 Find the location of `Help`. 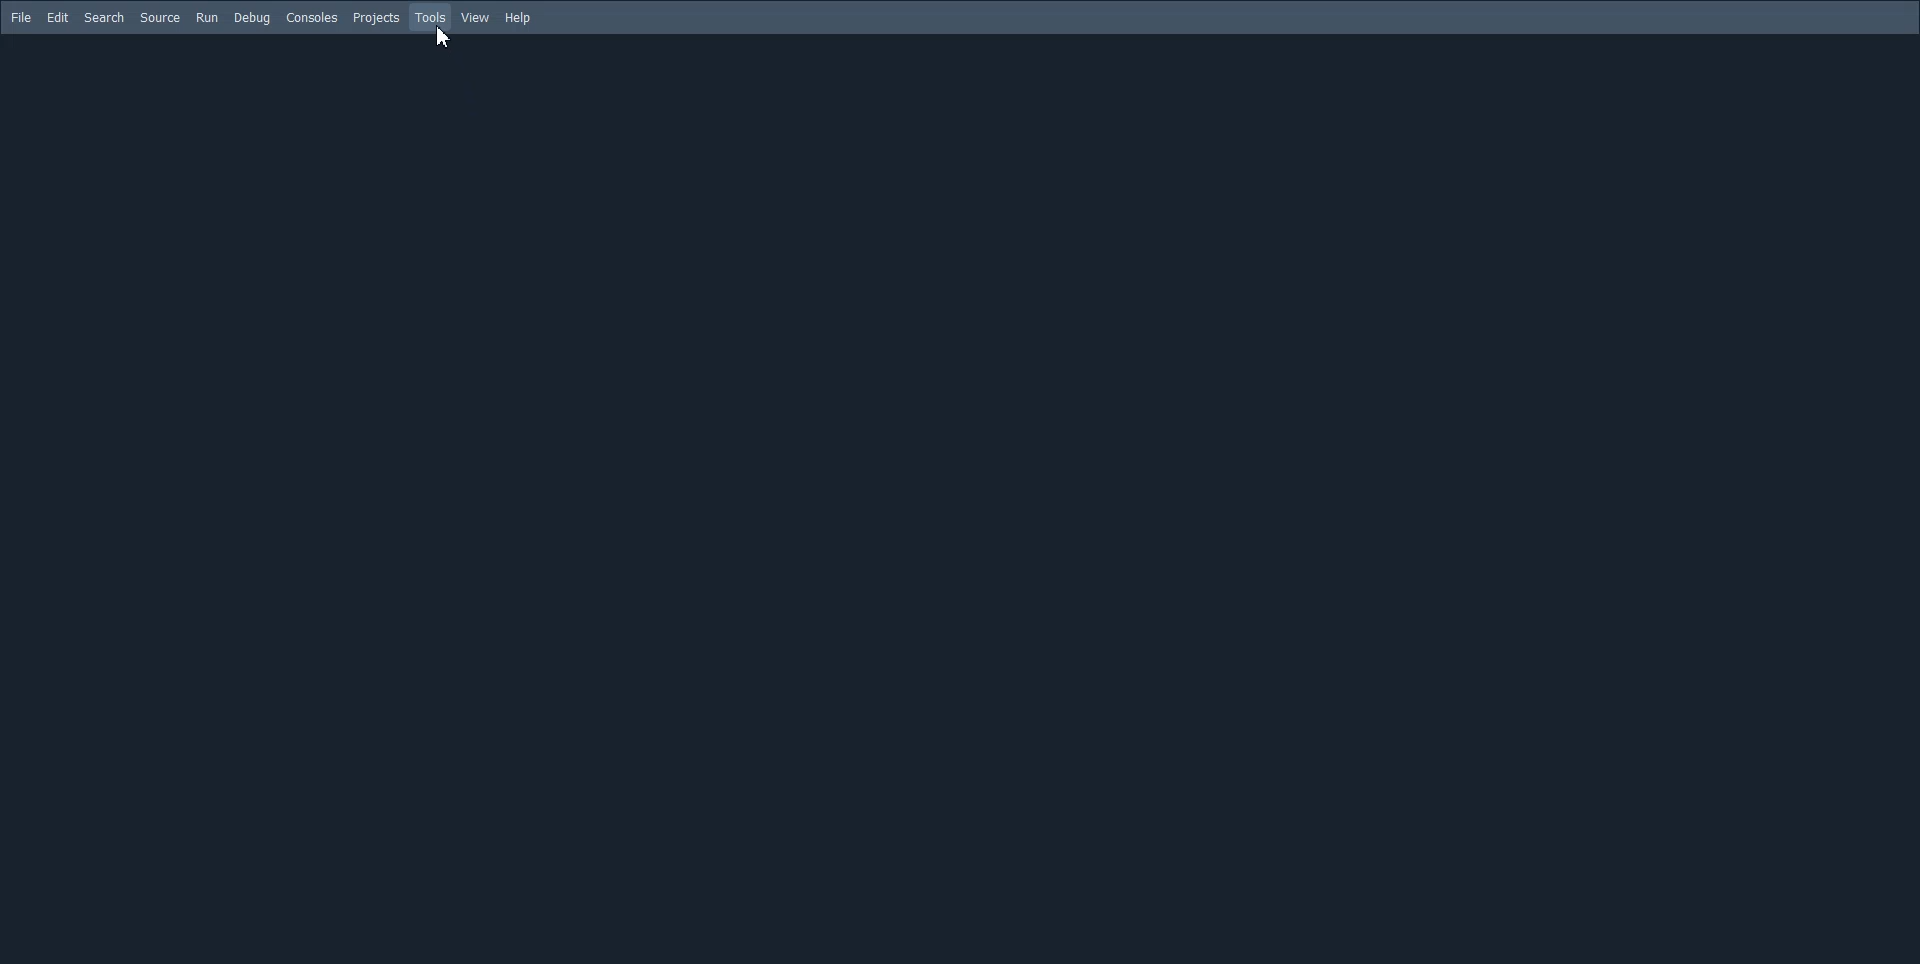

Help is located at coordinates (519, 18).